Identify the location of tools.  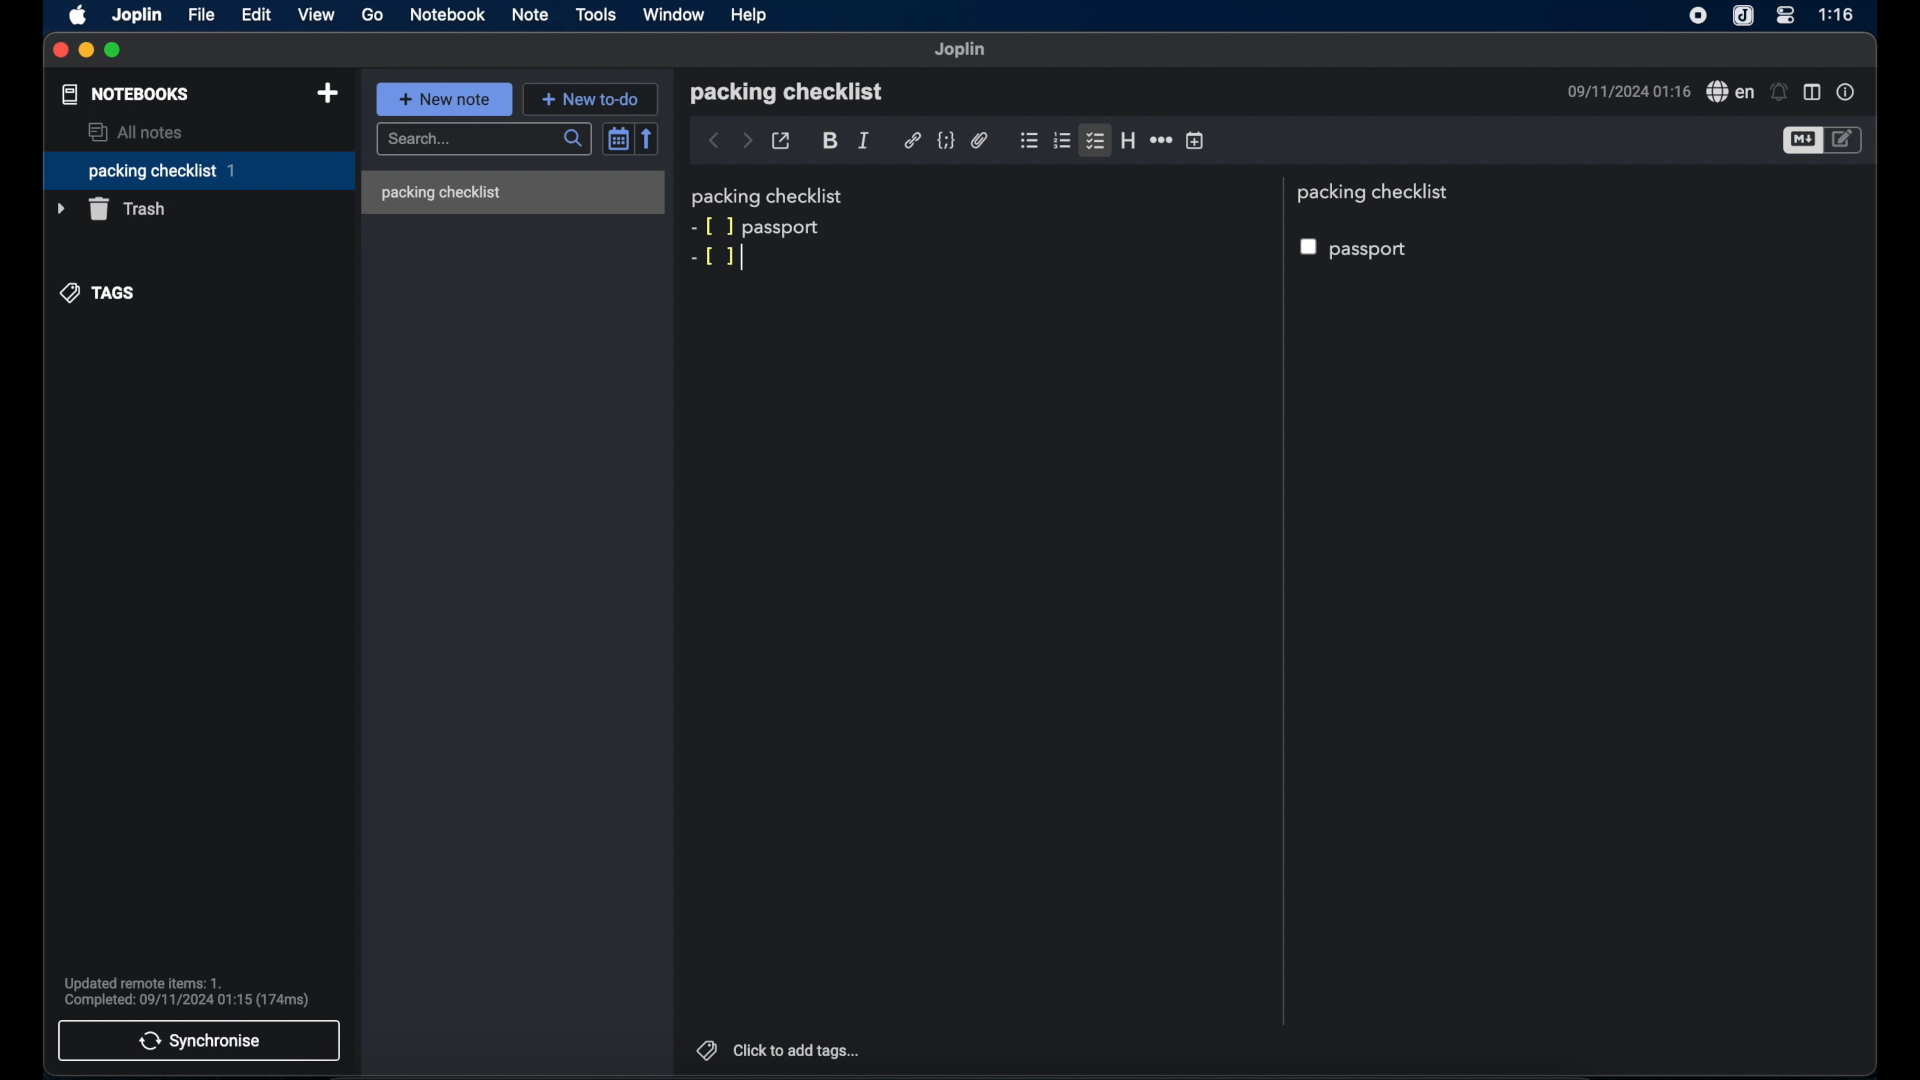
(597, 15).